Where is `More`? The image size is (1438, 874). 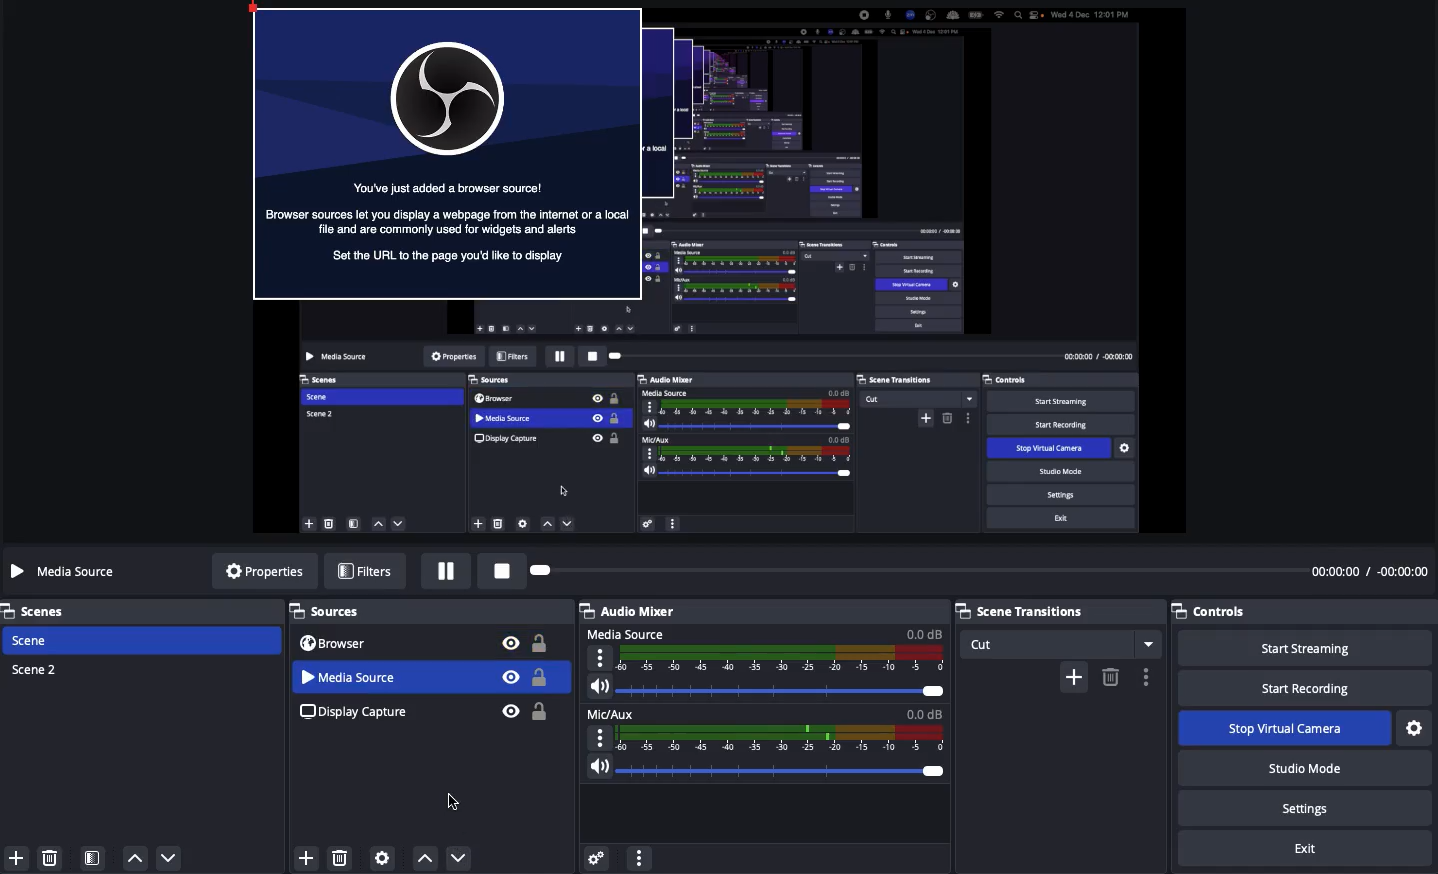 More is located at coordinates (645, 857).